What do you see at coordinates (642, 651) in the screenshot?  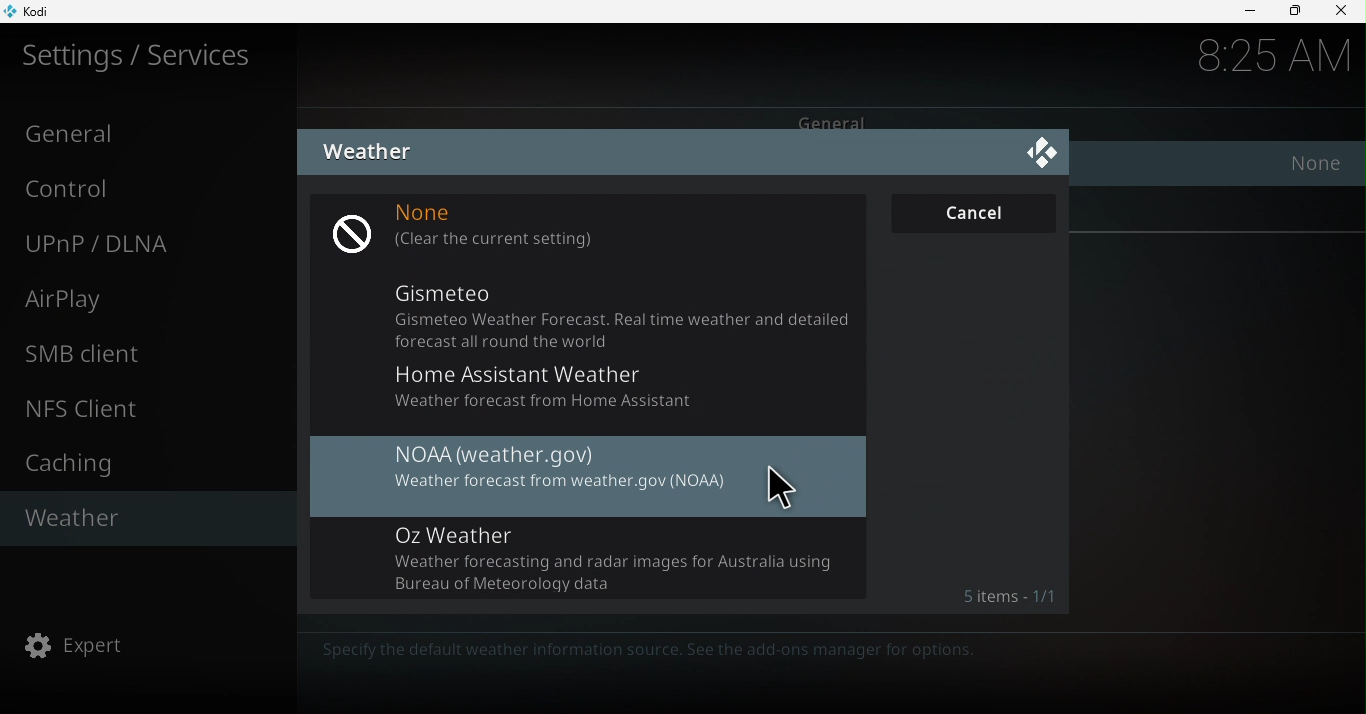 I see `Specify the default weather information source. See the add-ons manager for options.` at bounding box center [642, 651].